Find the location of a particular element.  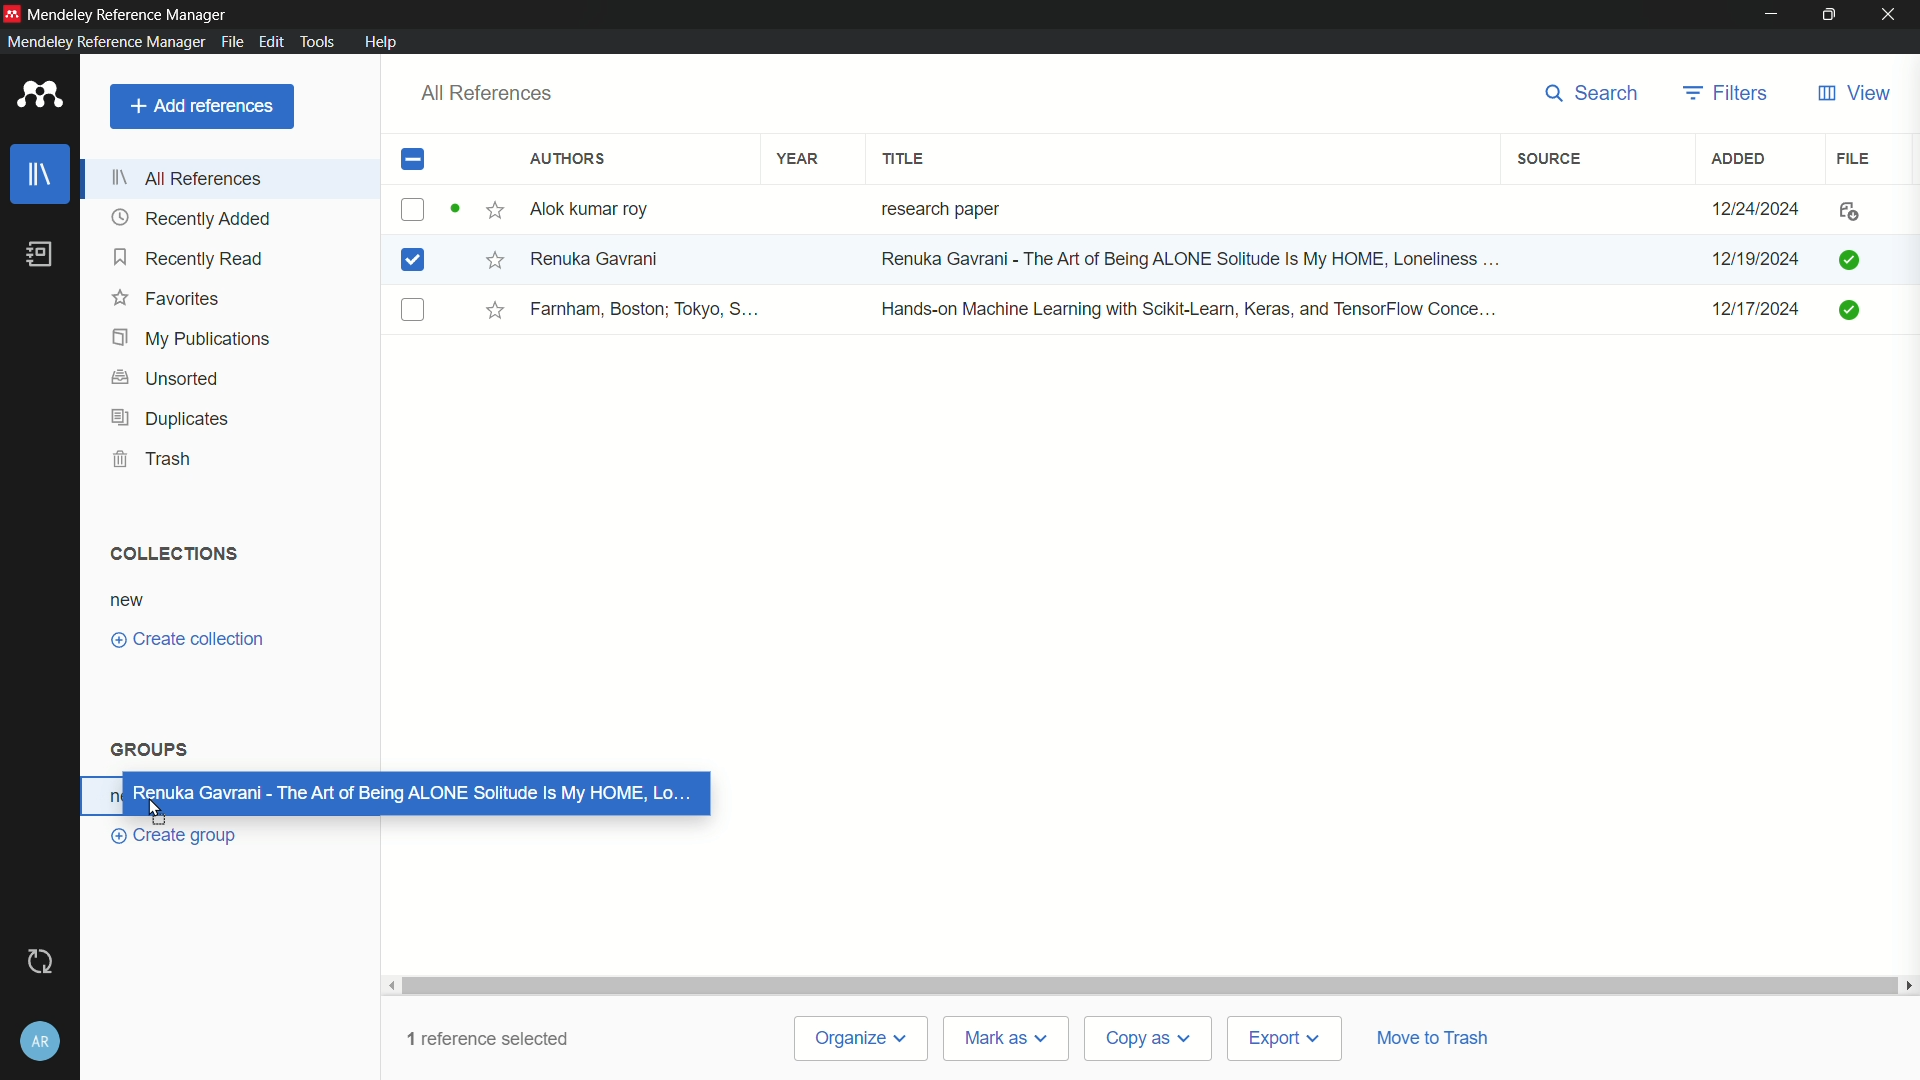

recently read is located at coordinates (190, 260).